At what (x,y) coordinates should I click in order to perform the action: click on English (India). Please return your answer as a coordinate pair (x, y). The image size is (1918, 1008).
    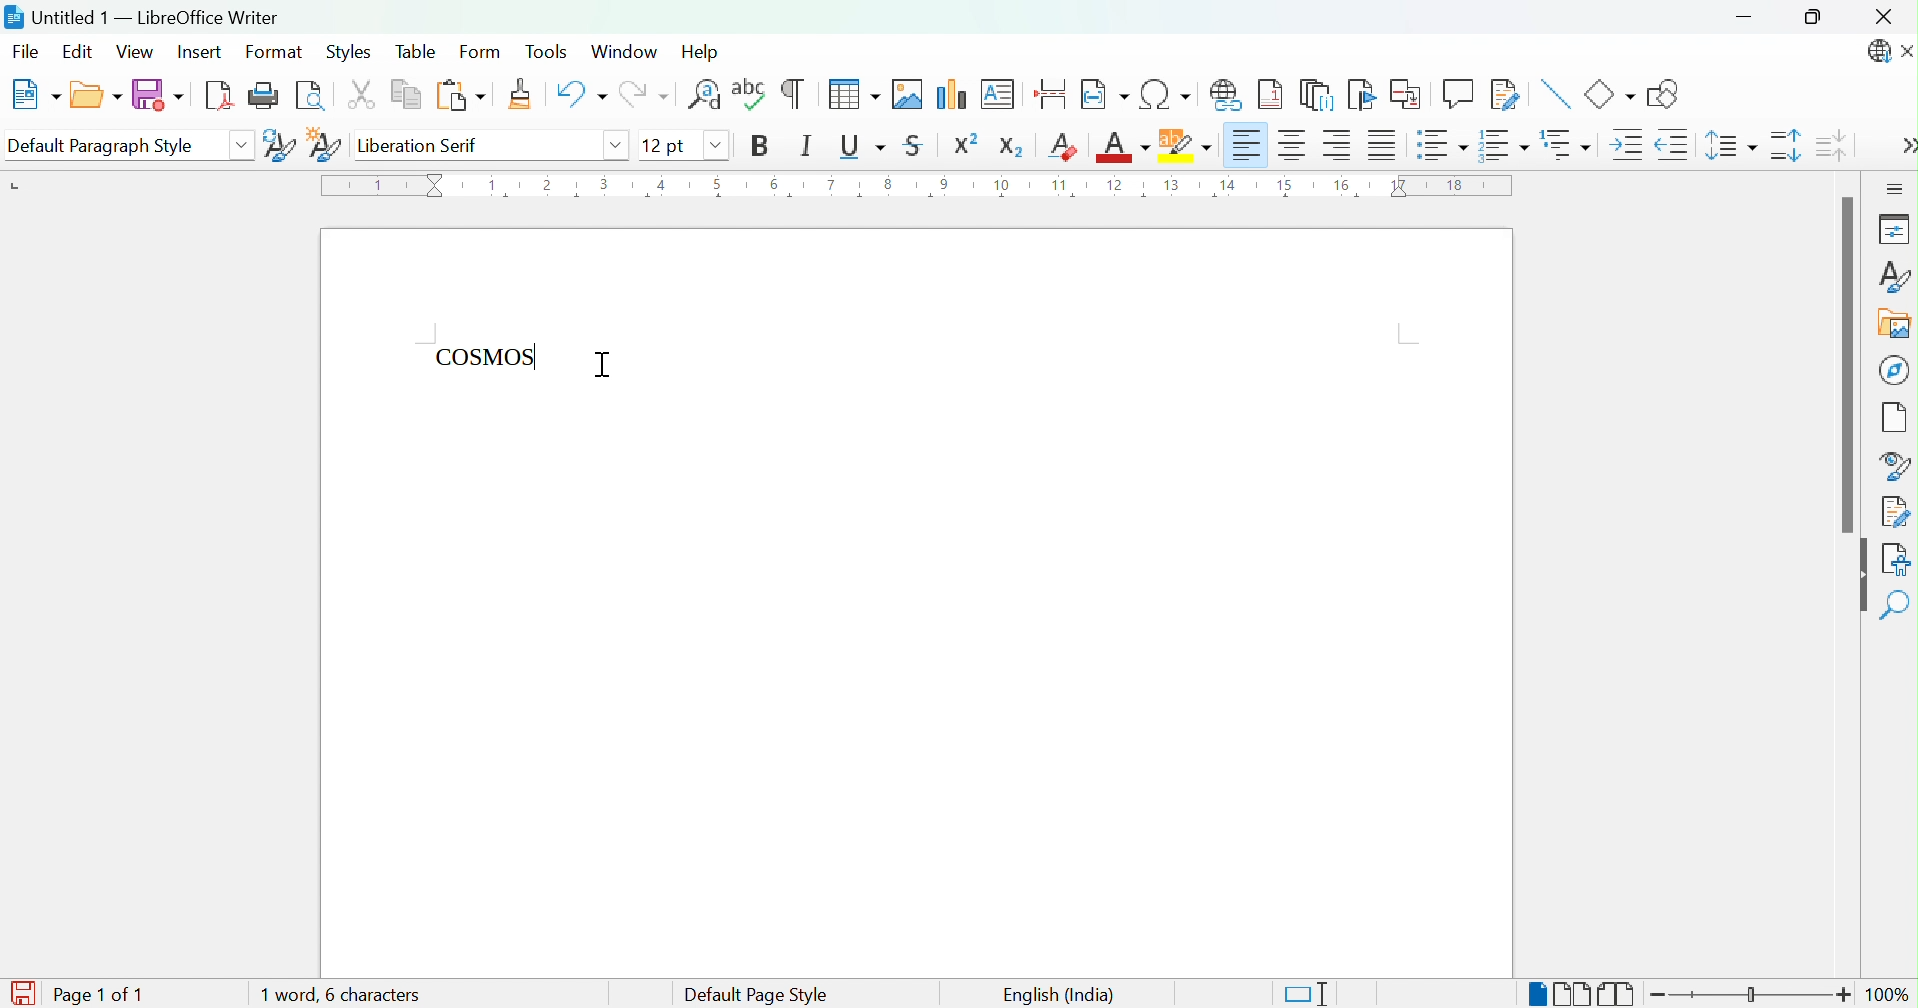
    Looking at the image, I should click on (1057, 994).